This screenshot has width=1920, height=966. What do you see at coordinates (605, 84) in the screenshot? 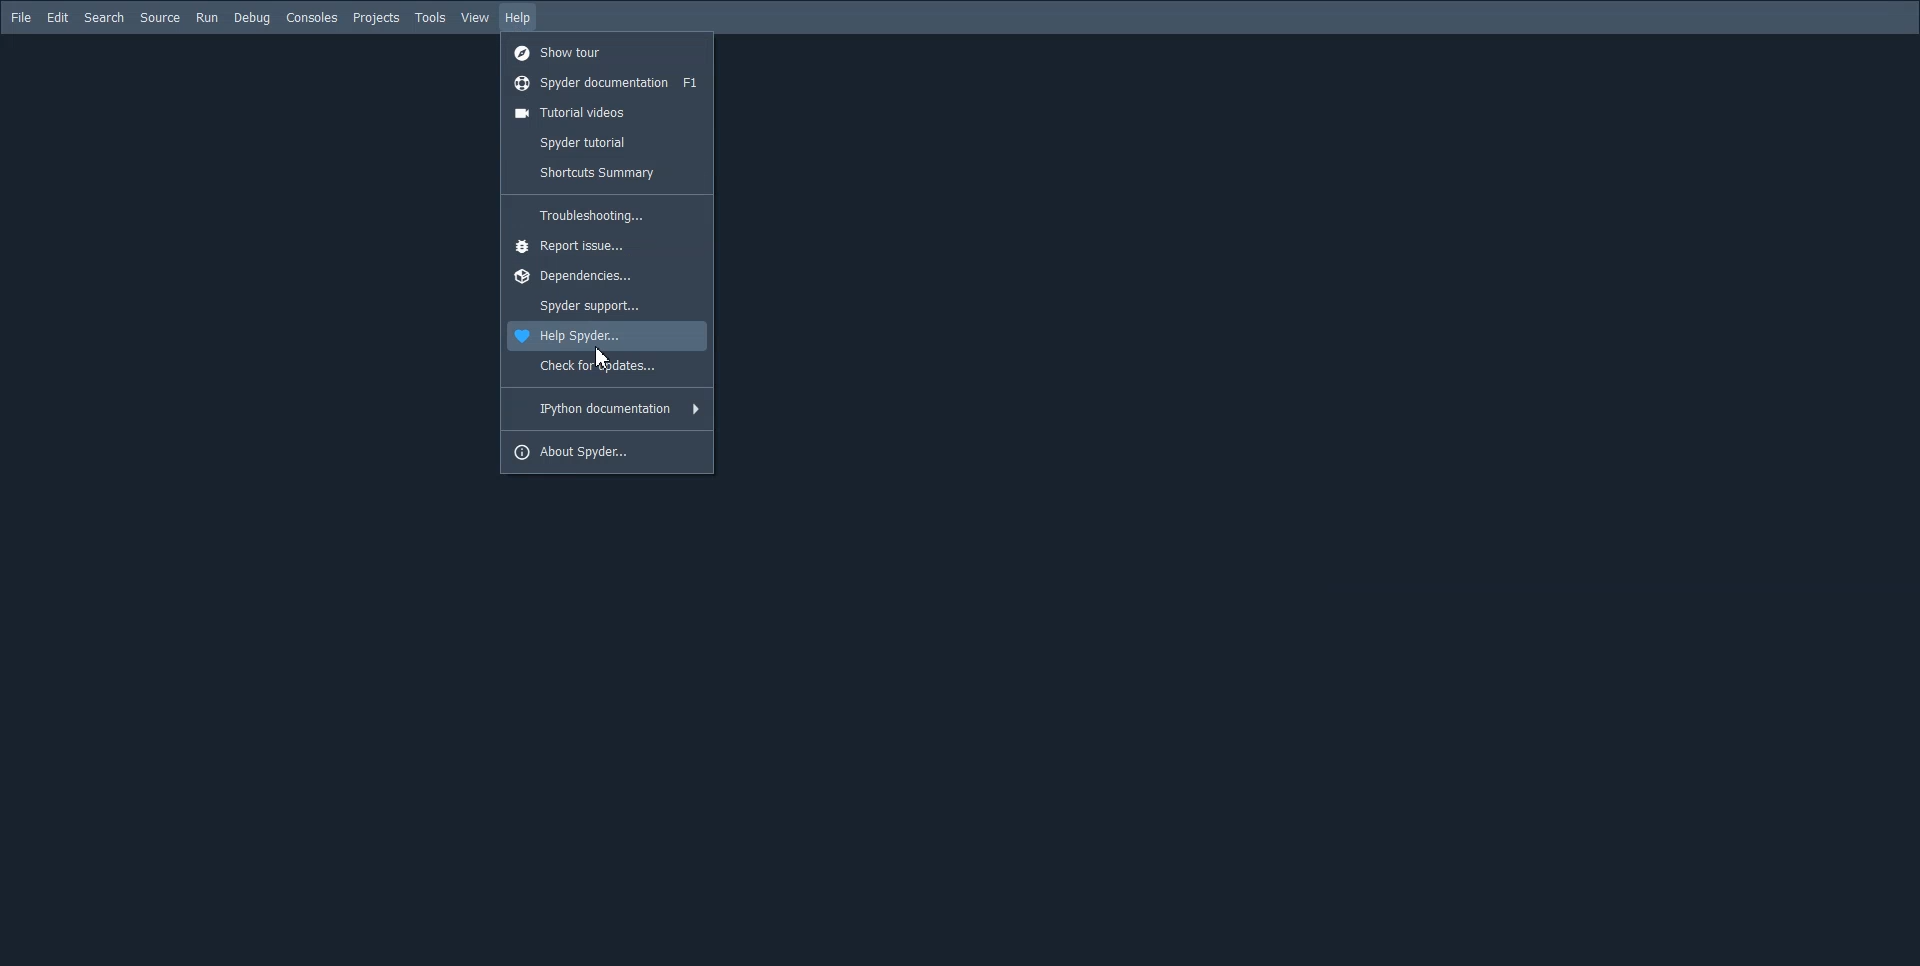
I see `Spyder documentation` at bounding box center [605, 84].